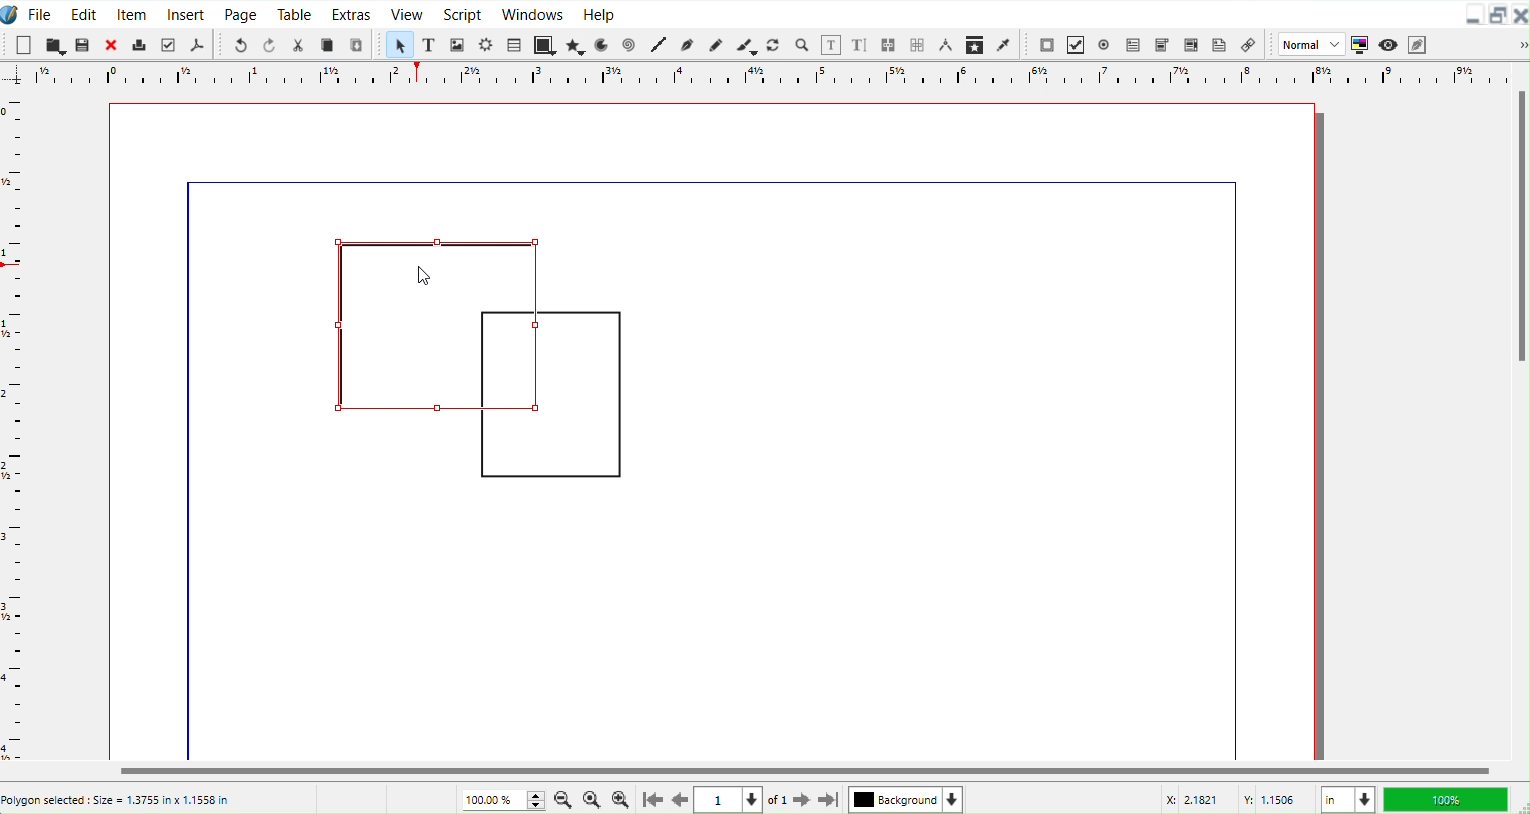 The height and width of the screenshot is (814, 1530). What do you see at coordinates (541, 476) in the screenshot?
I see `line` at bounding box center [541, 476].